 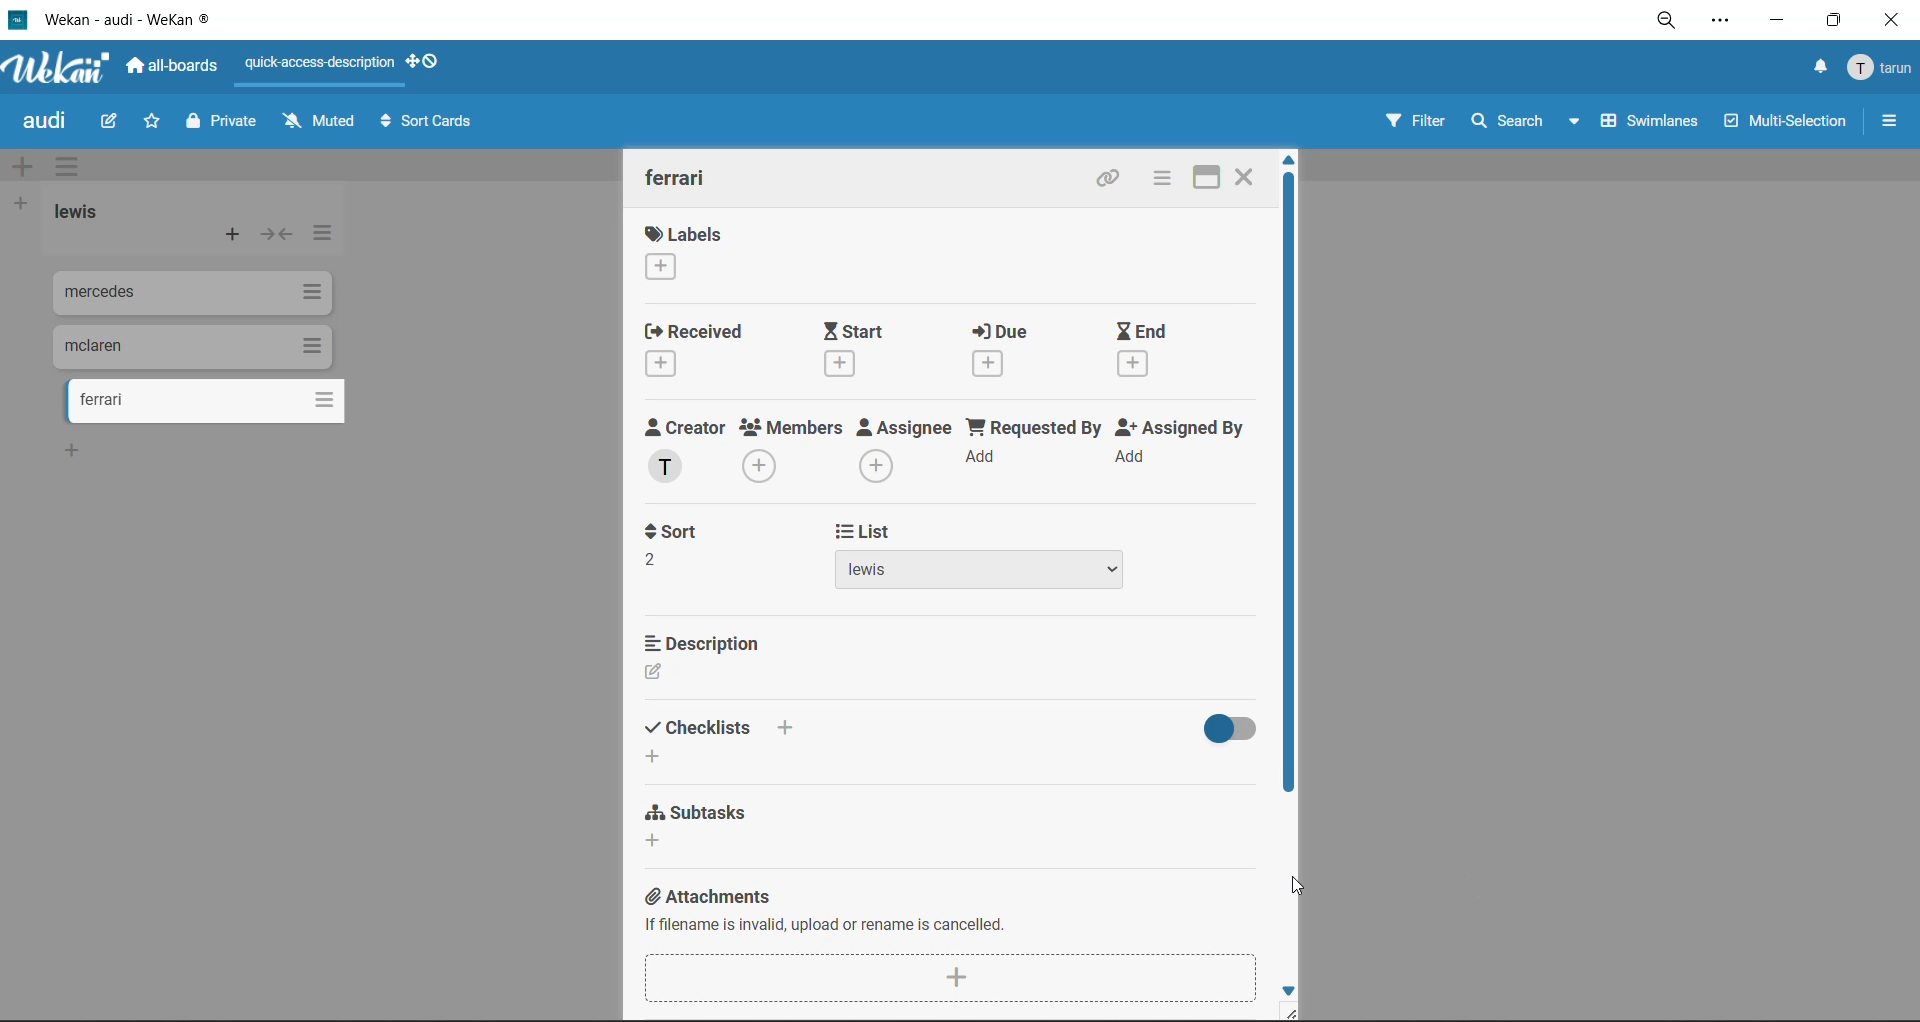 What do you see at coordinates (1009, 348) in the screenshot?
I see `due` at bounding box center [1009, 348].